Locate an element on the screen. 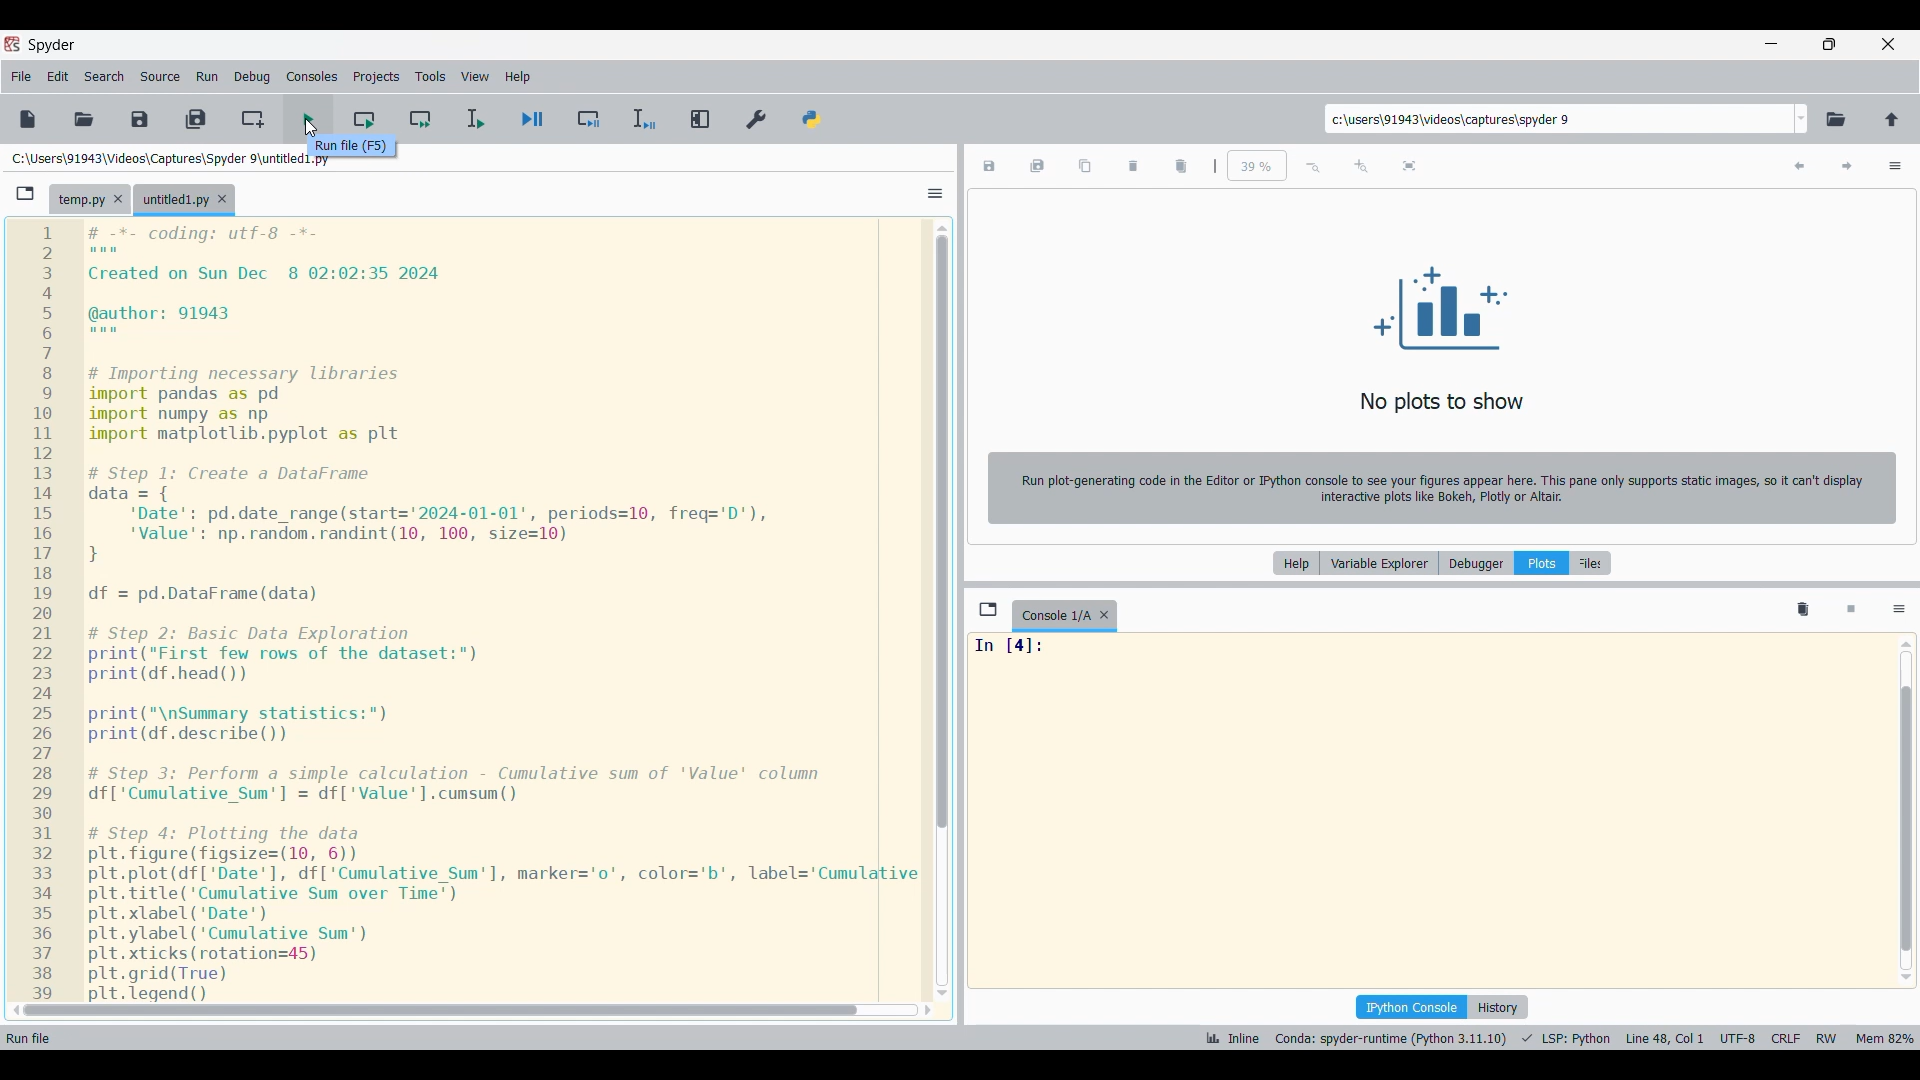 The width and height of the screenshot is (1920, 1080). interpreter is located at coordinates (1388, 1038).